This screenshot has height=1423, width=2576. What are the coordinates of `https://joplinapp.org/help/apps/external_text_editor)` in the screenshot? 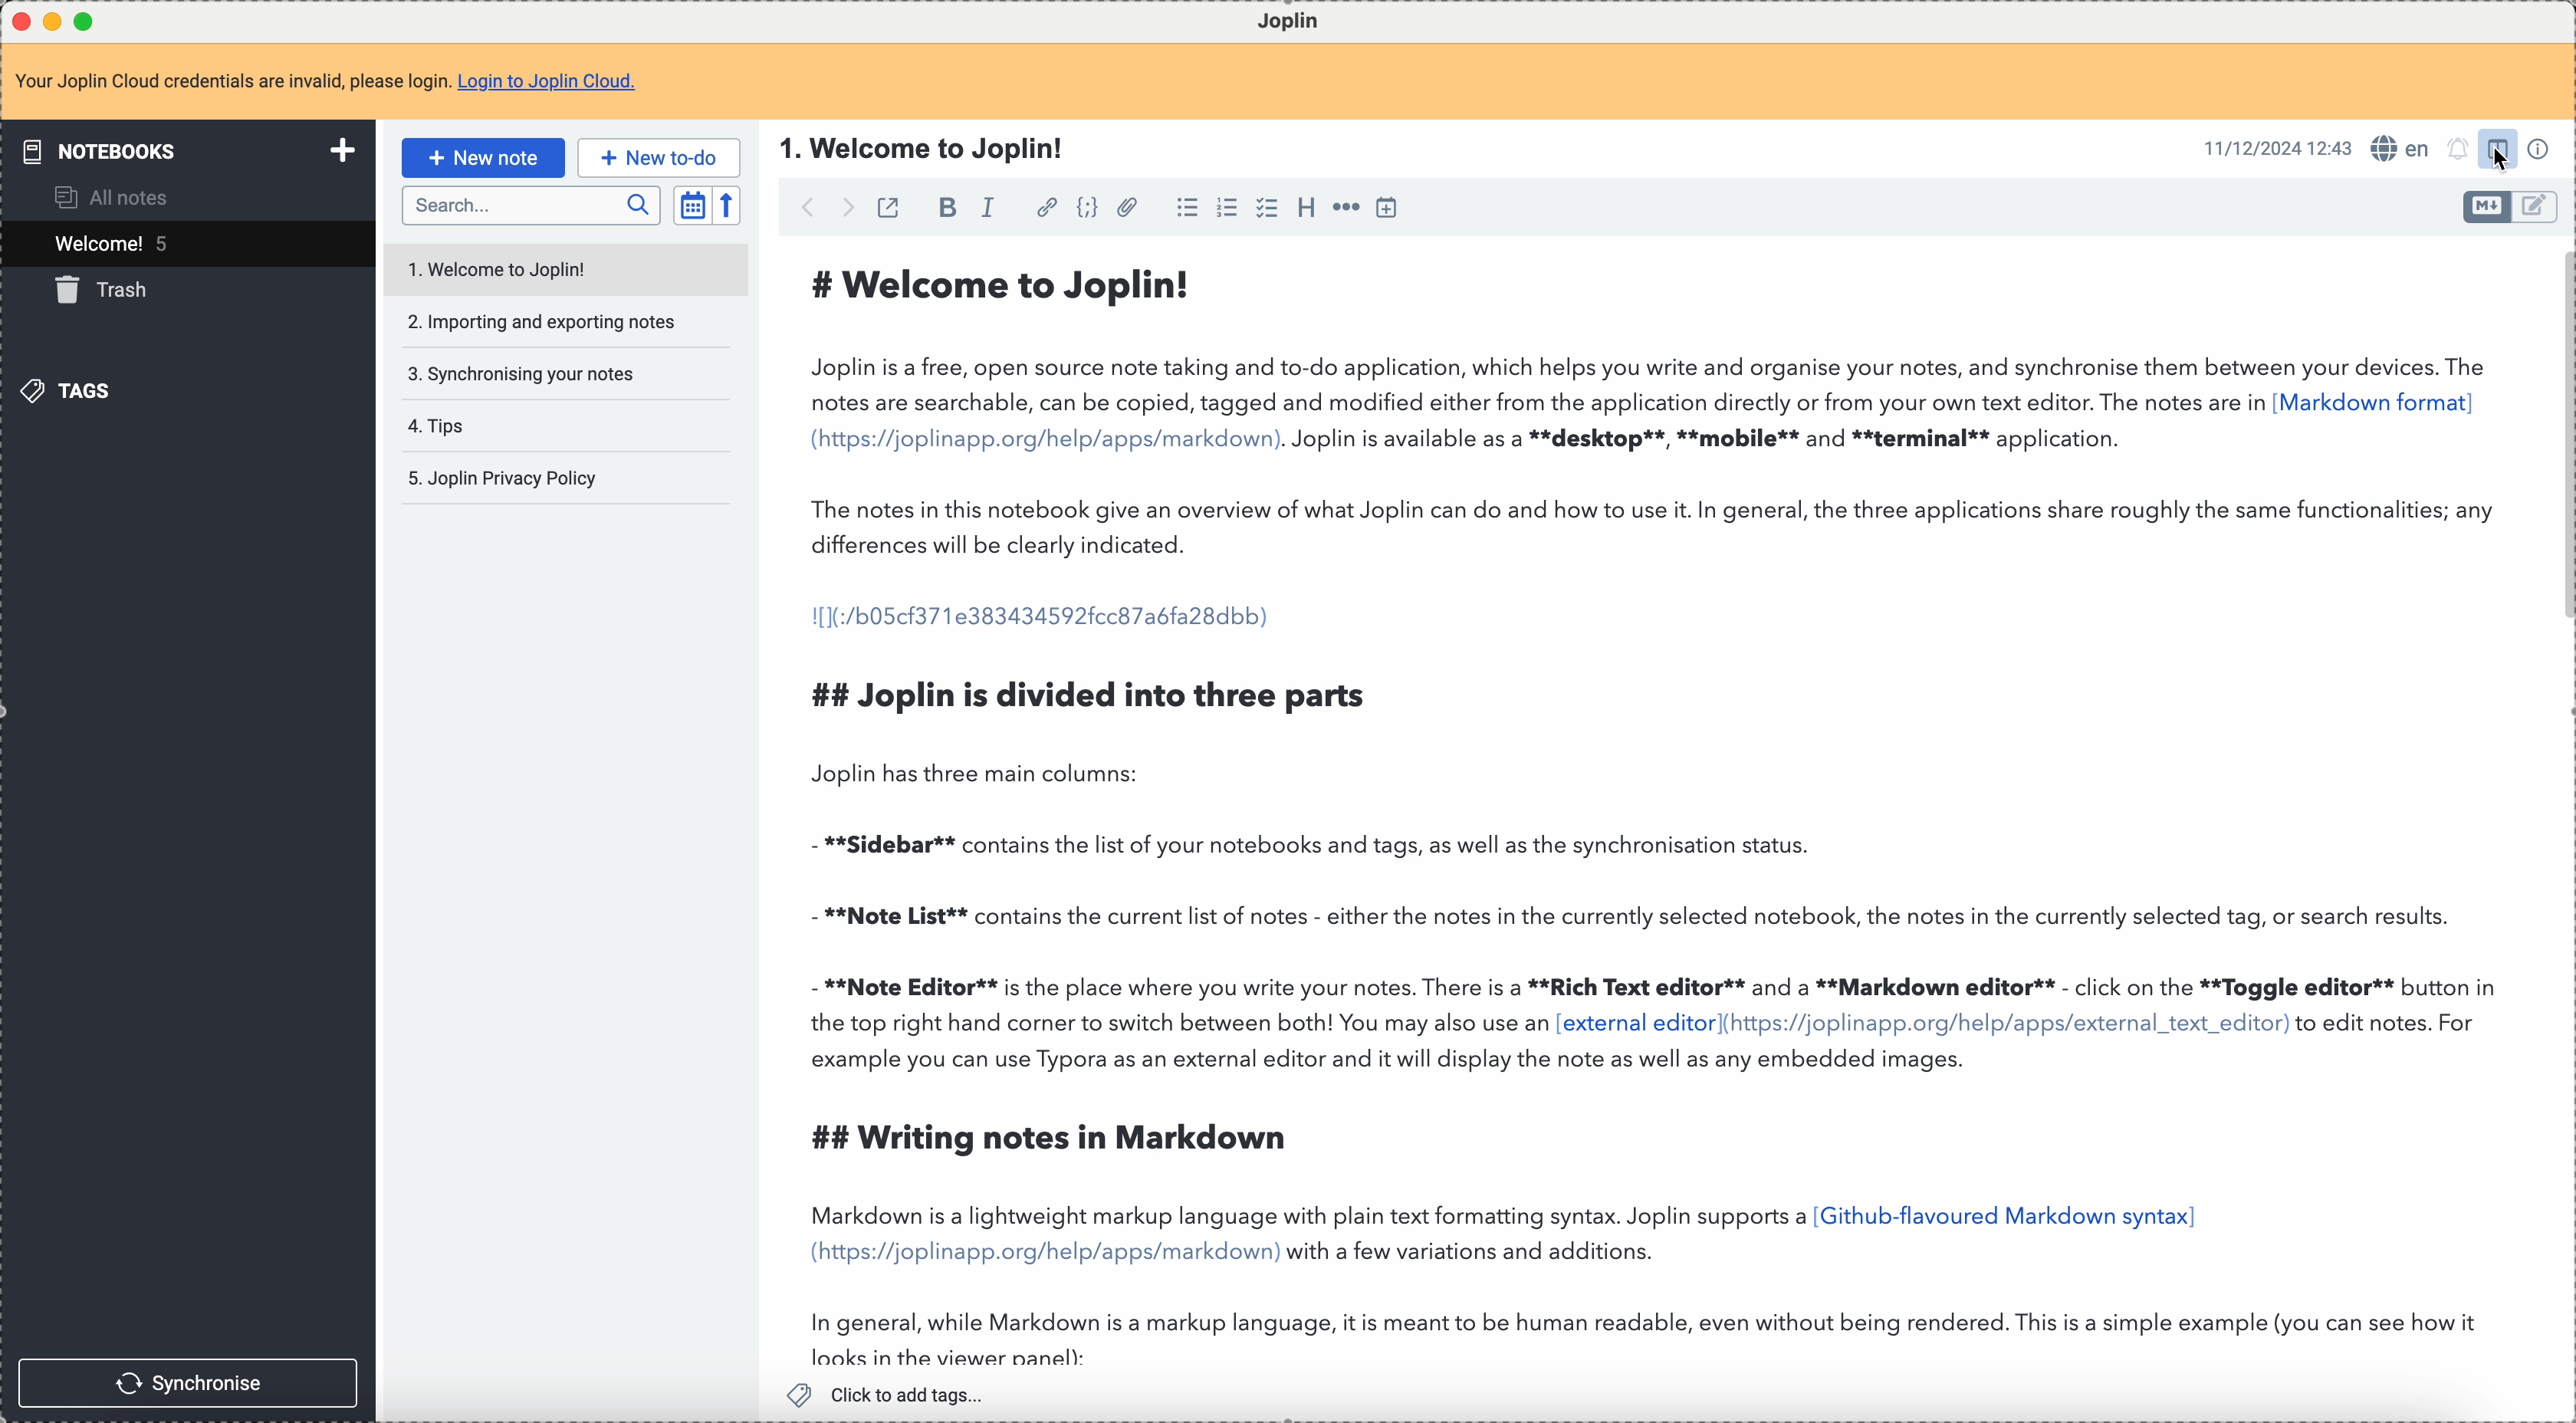 It's located at (2007, 1022).